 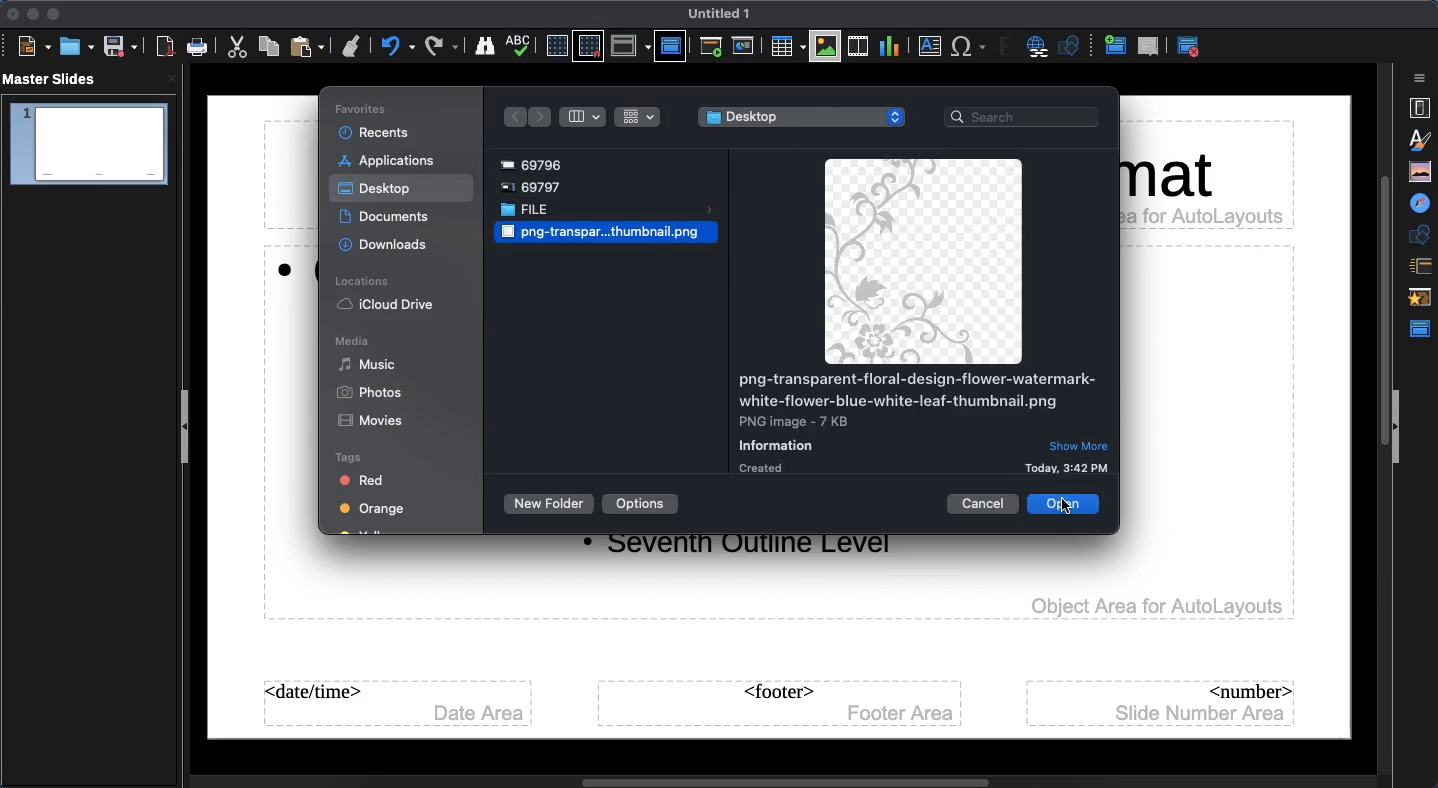 I want to click on Save as PDF, so click(x=167, y=49).